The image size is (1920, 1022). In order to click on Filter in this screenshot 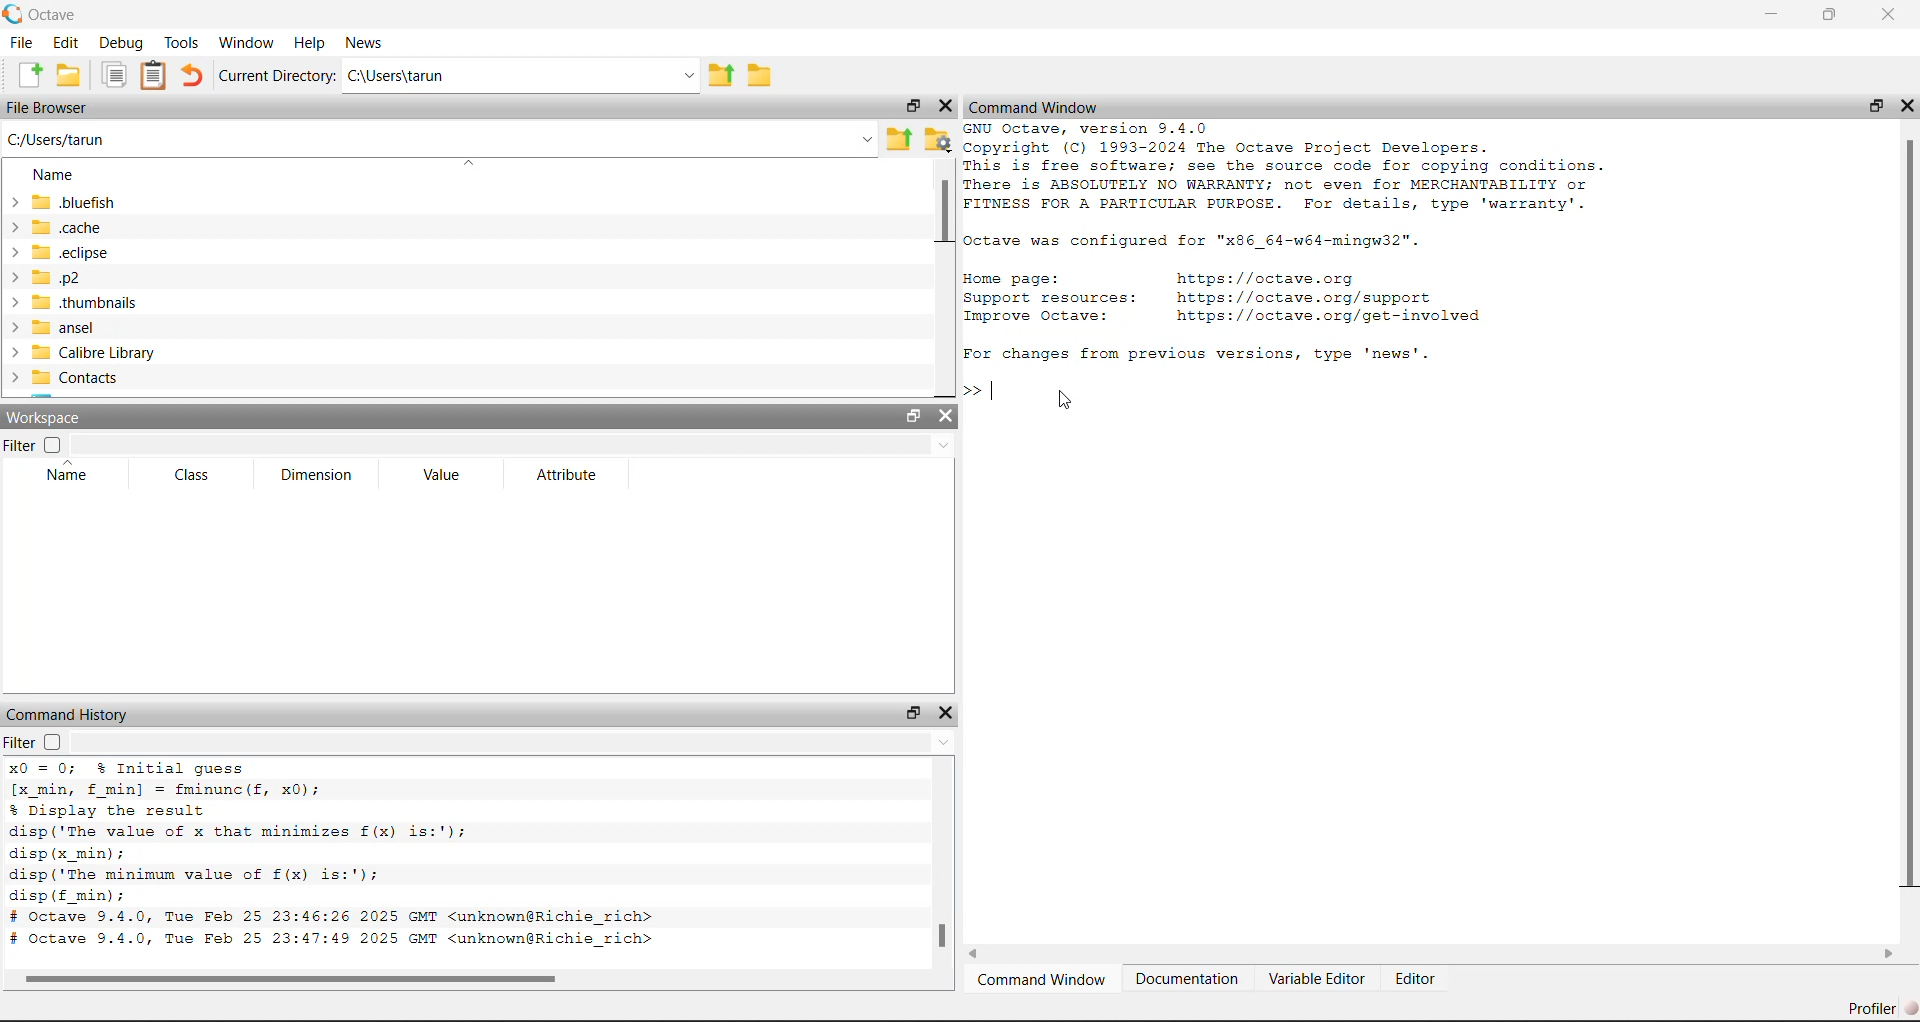, I will do `click(42, 445)`.